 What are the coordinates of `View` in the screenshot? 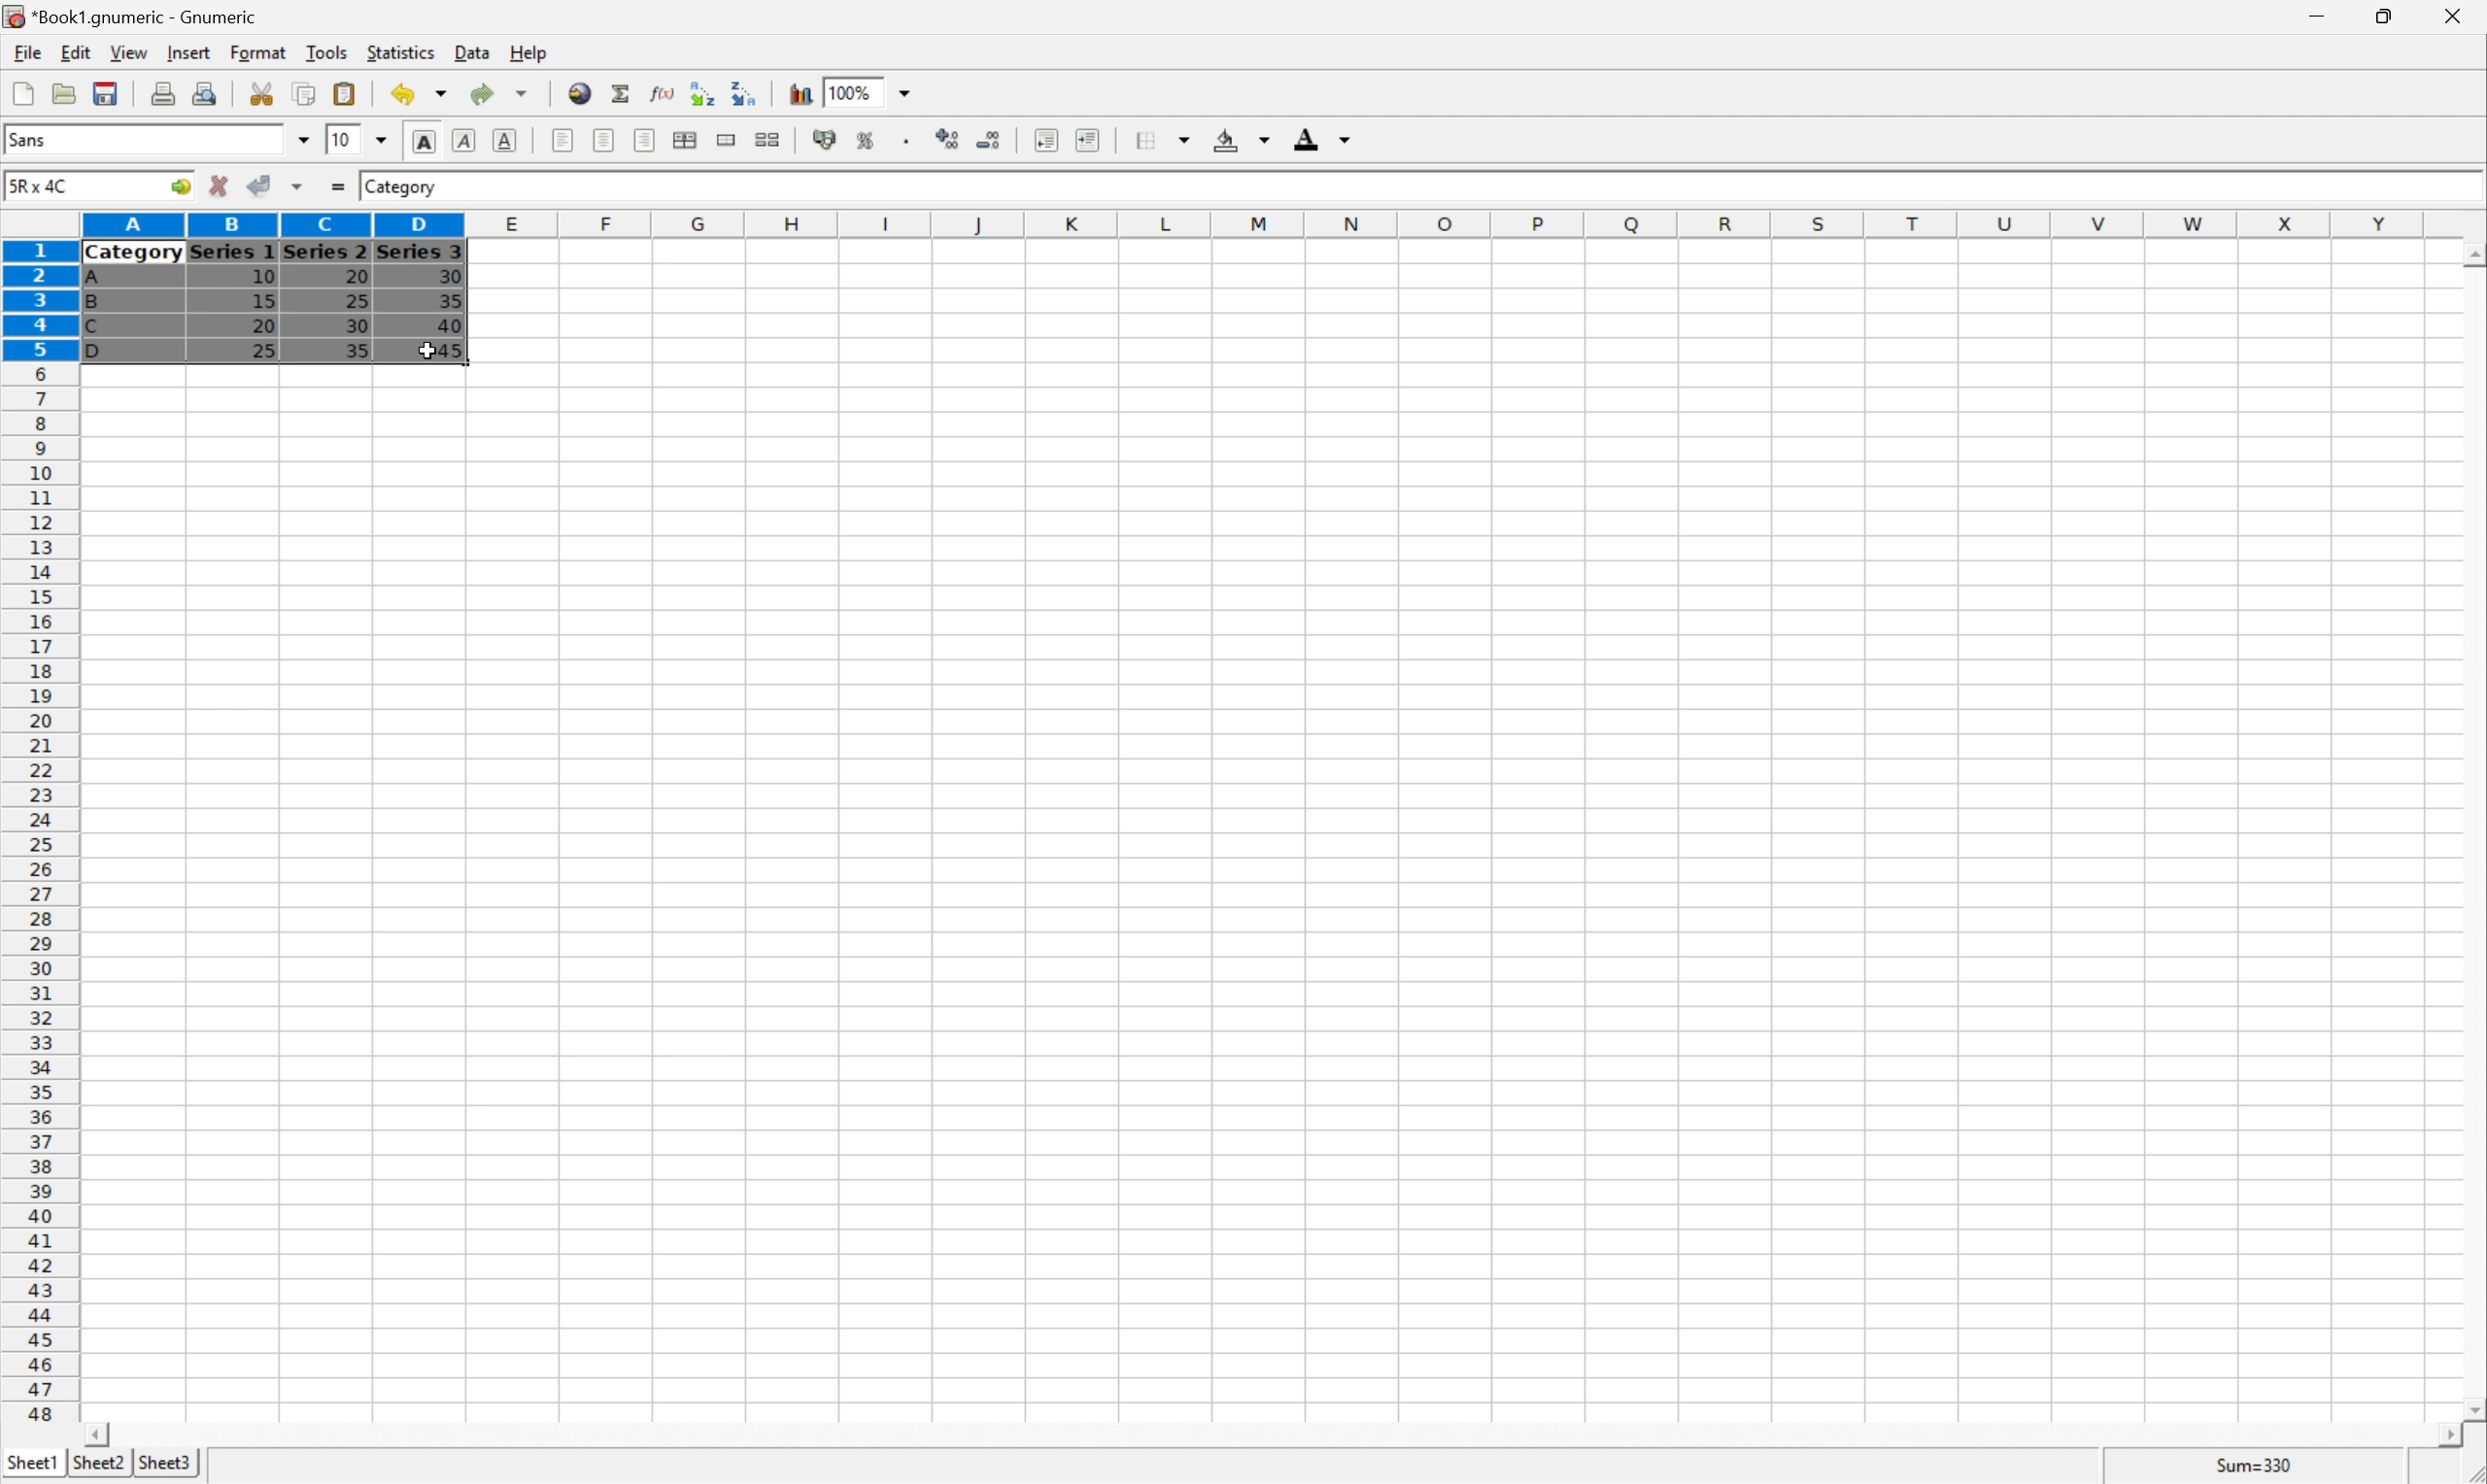 It's located at (129, 51).